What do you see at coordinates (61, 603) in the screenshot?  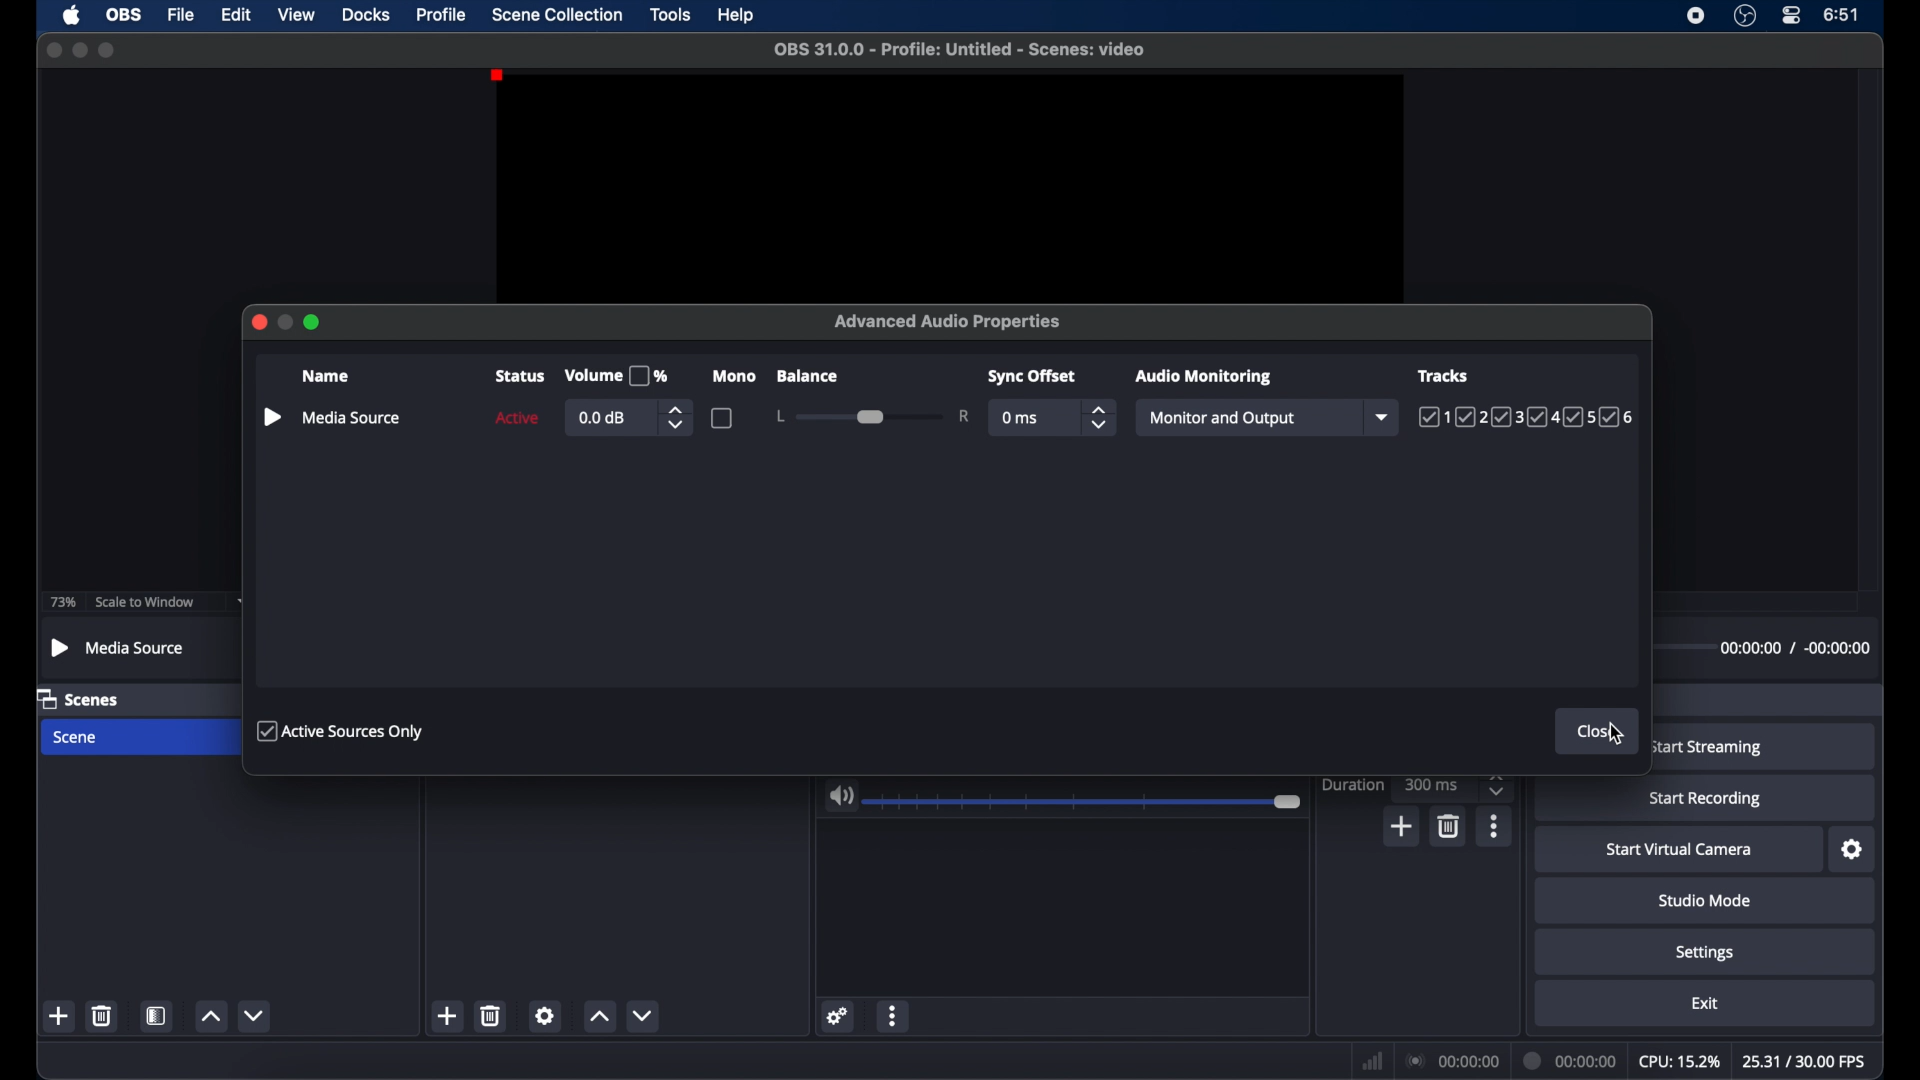 I see `73%` at bounding box center [61, 603].